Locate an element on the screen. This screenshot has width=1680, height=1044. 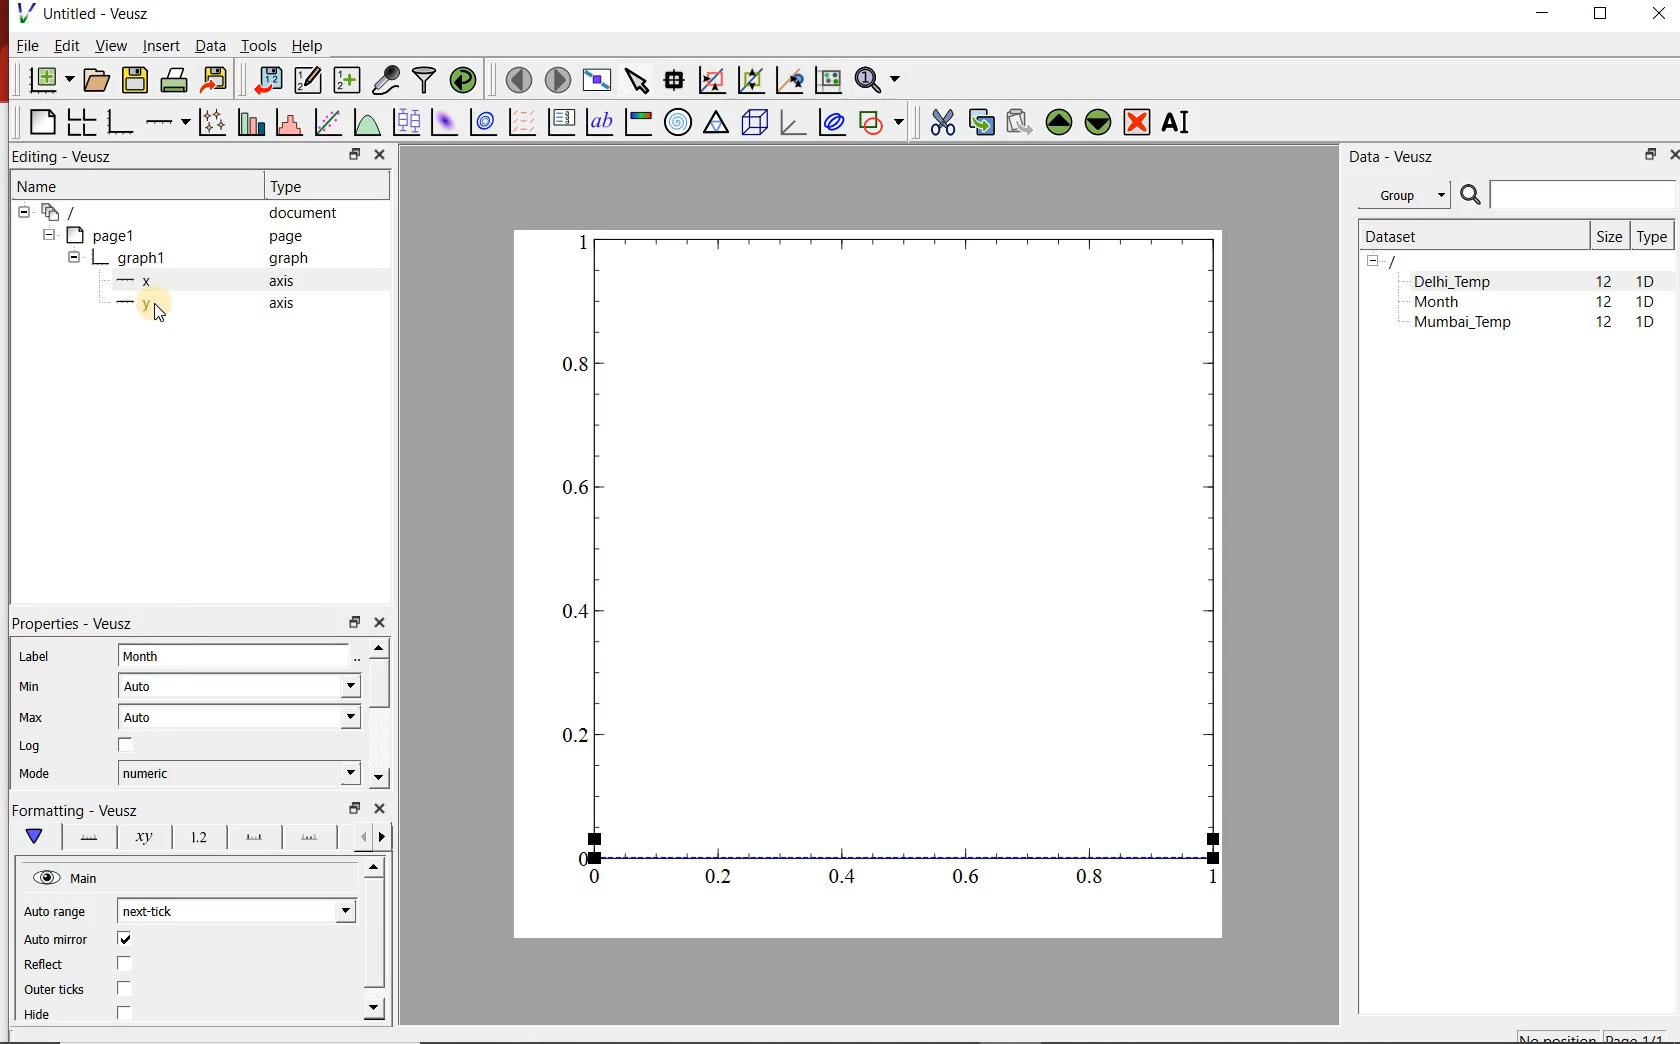
plot a function is located at coordinates (367, 122).